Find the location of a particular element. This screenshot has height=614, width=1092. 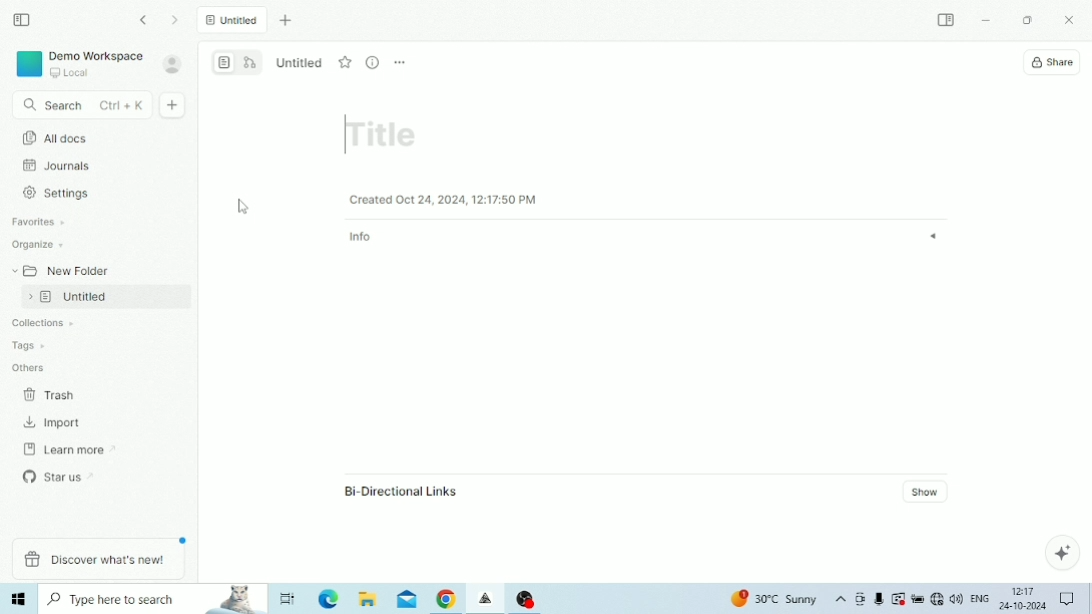

Show is located at coordinates (928, 491).